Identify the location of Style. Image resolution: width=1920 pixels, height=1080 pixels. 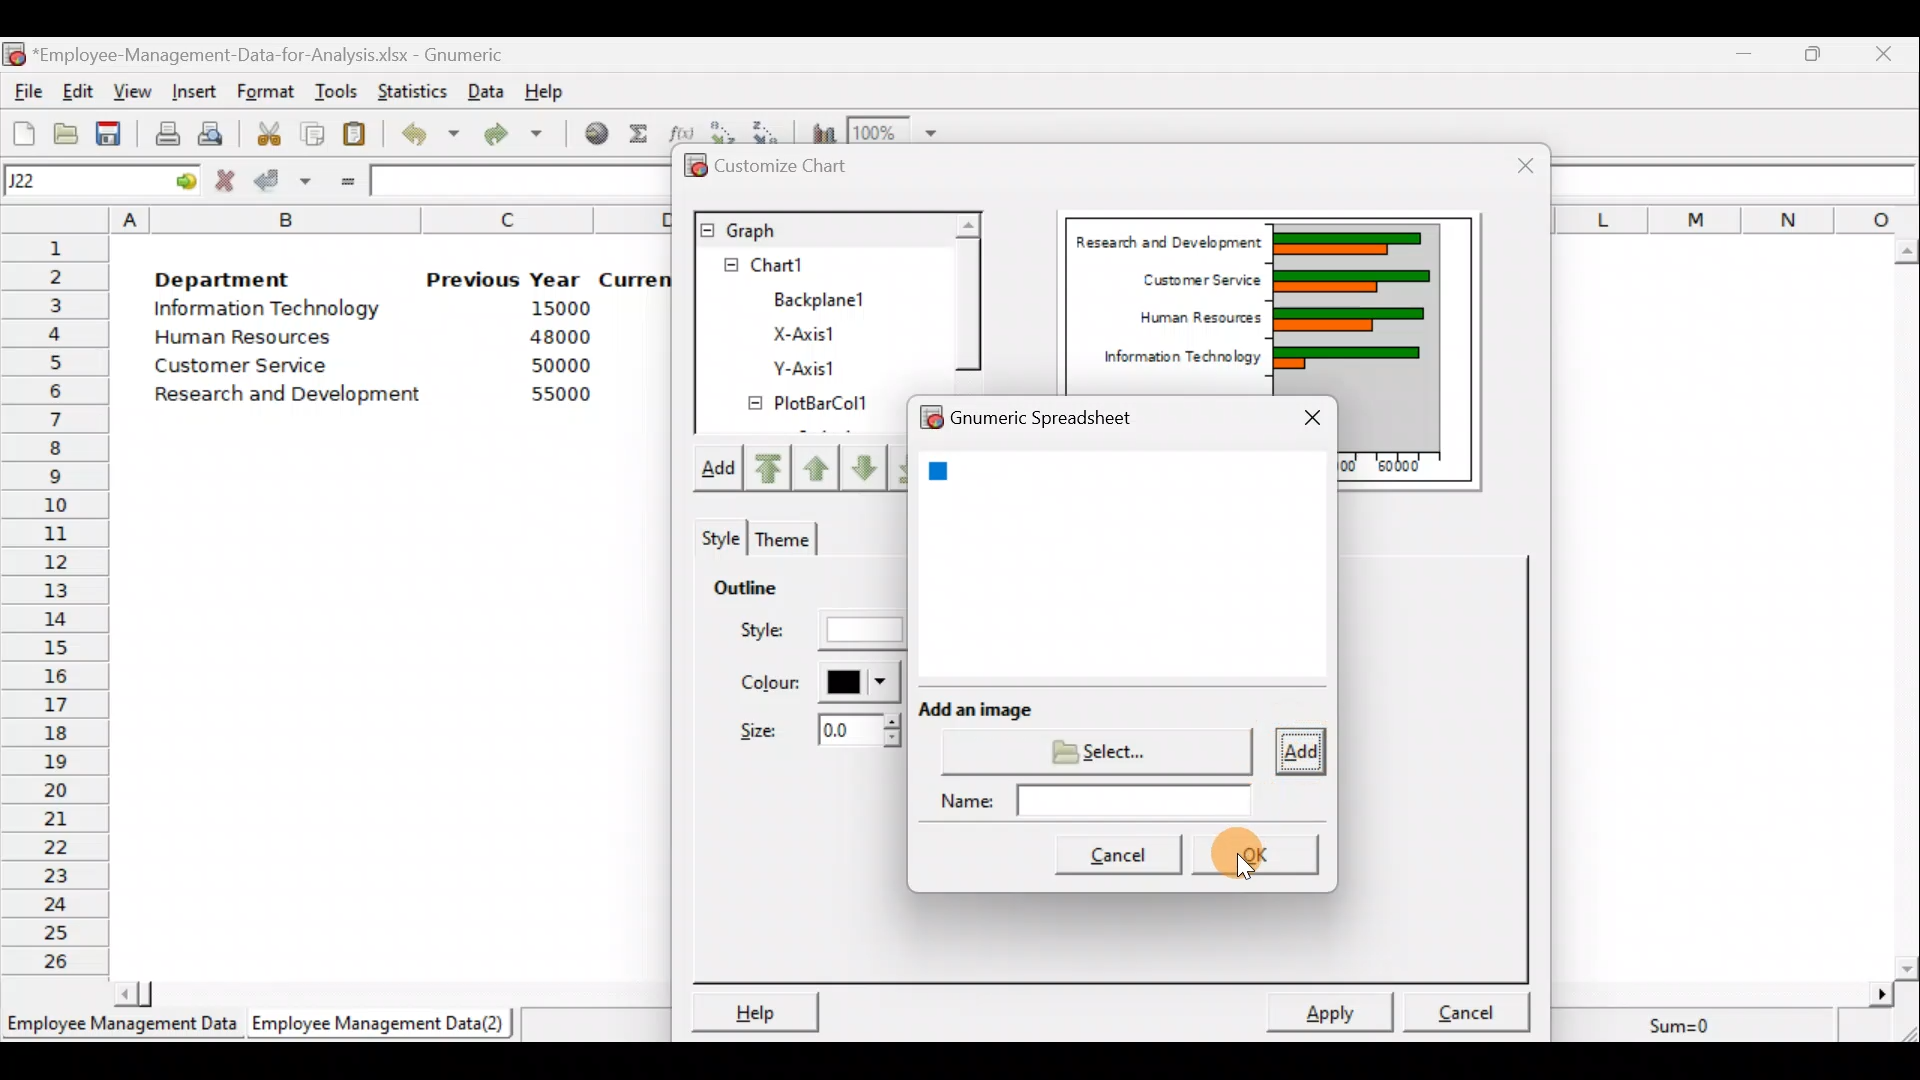
(816, 632).